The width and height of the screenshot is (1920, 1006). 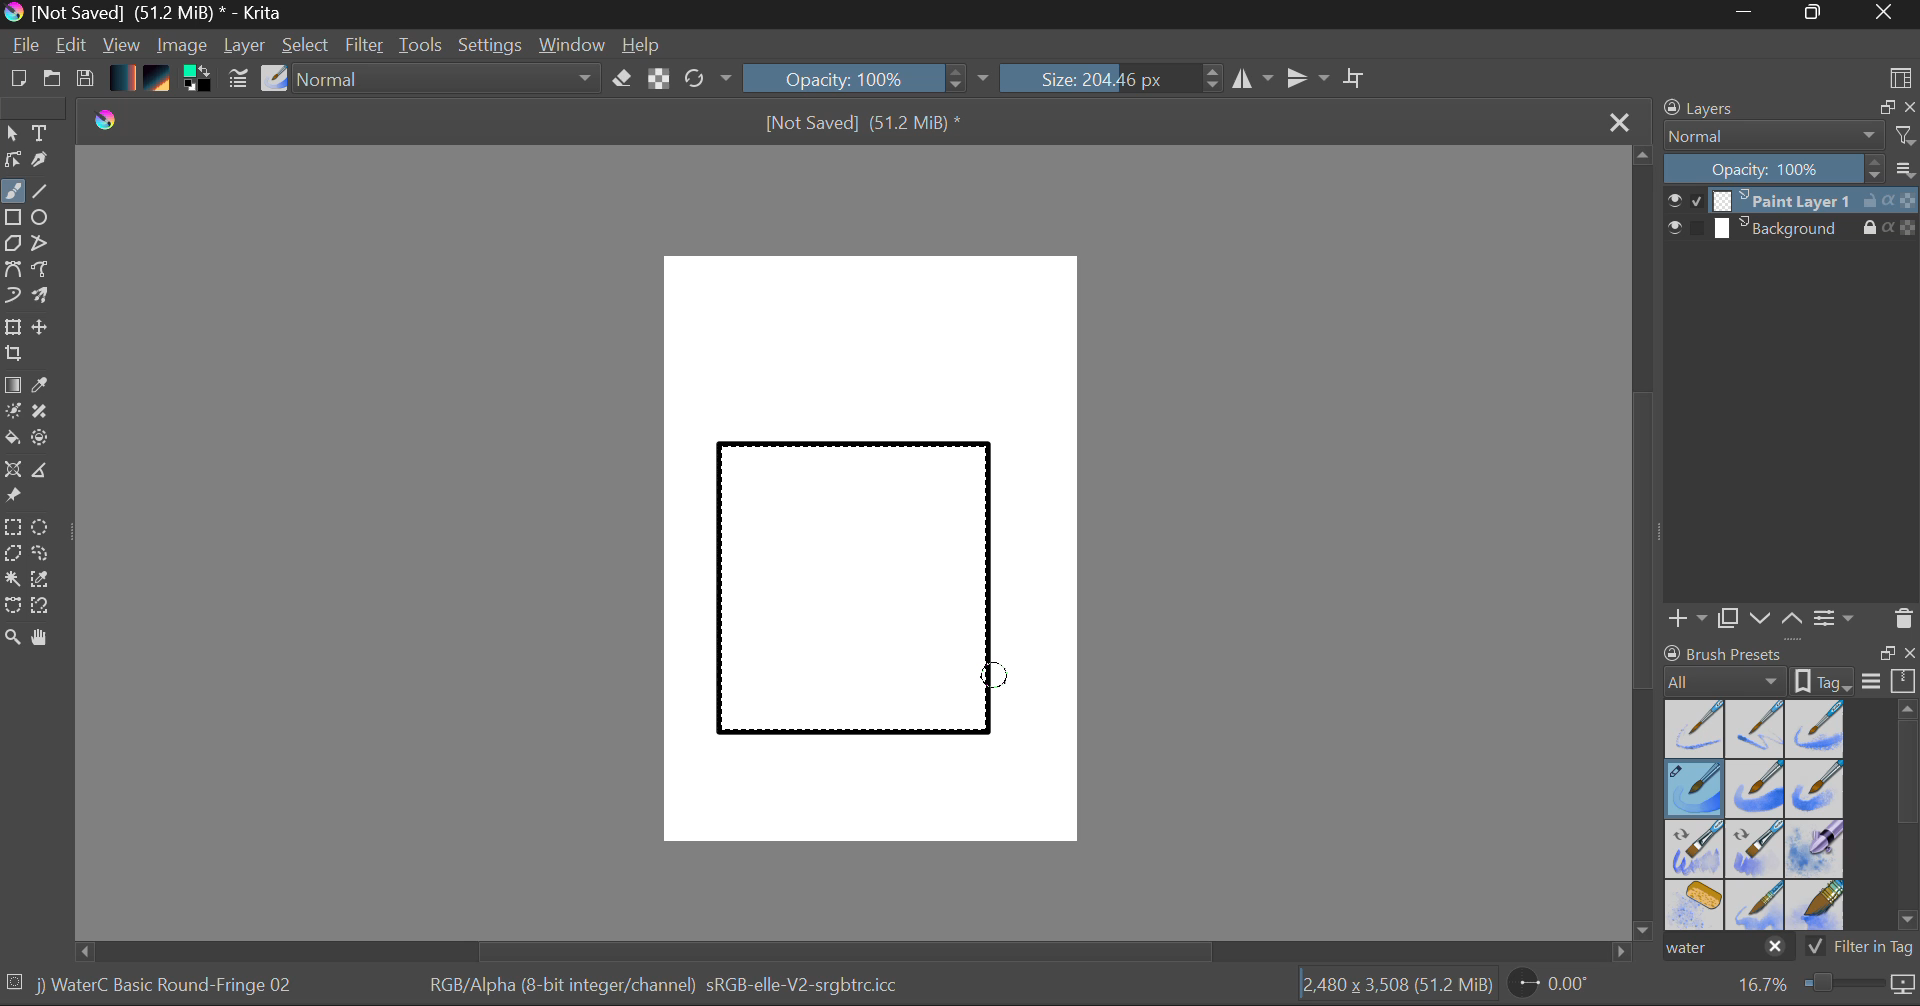 I want to click on MOUSE_DOWN Cursor Position, so click(x=1000, y=678).